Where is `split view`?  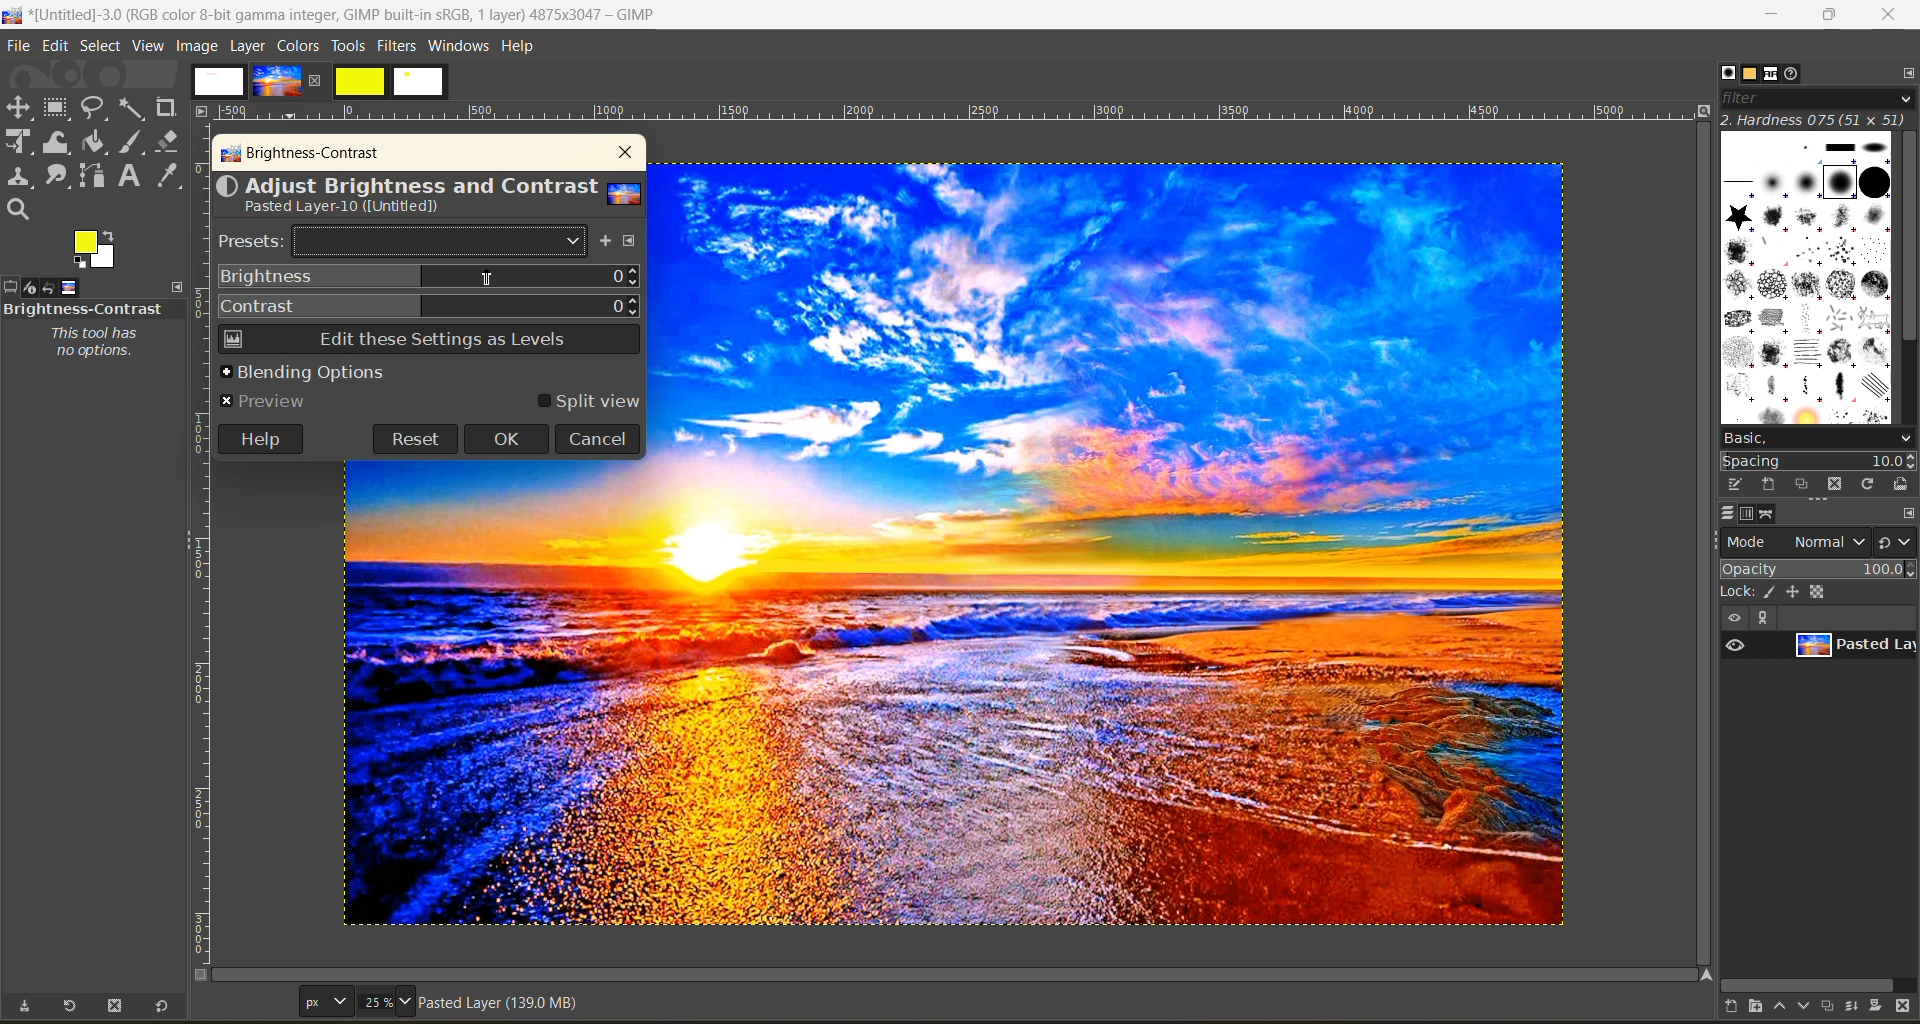 split view is located at coordinates (588, 402).